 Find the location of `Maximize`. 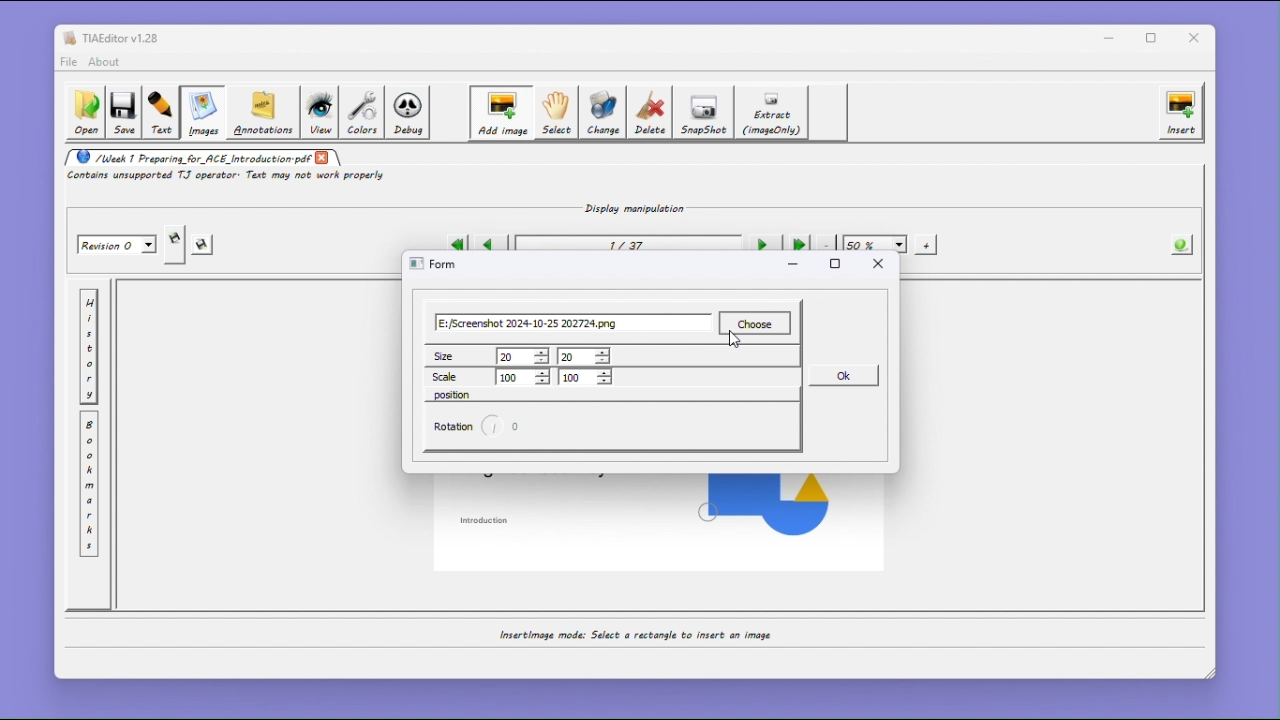

Maximize is located at coordinates (1155, 38).